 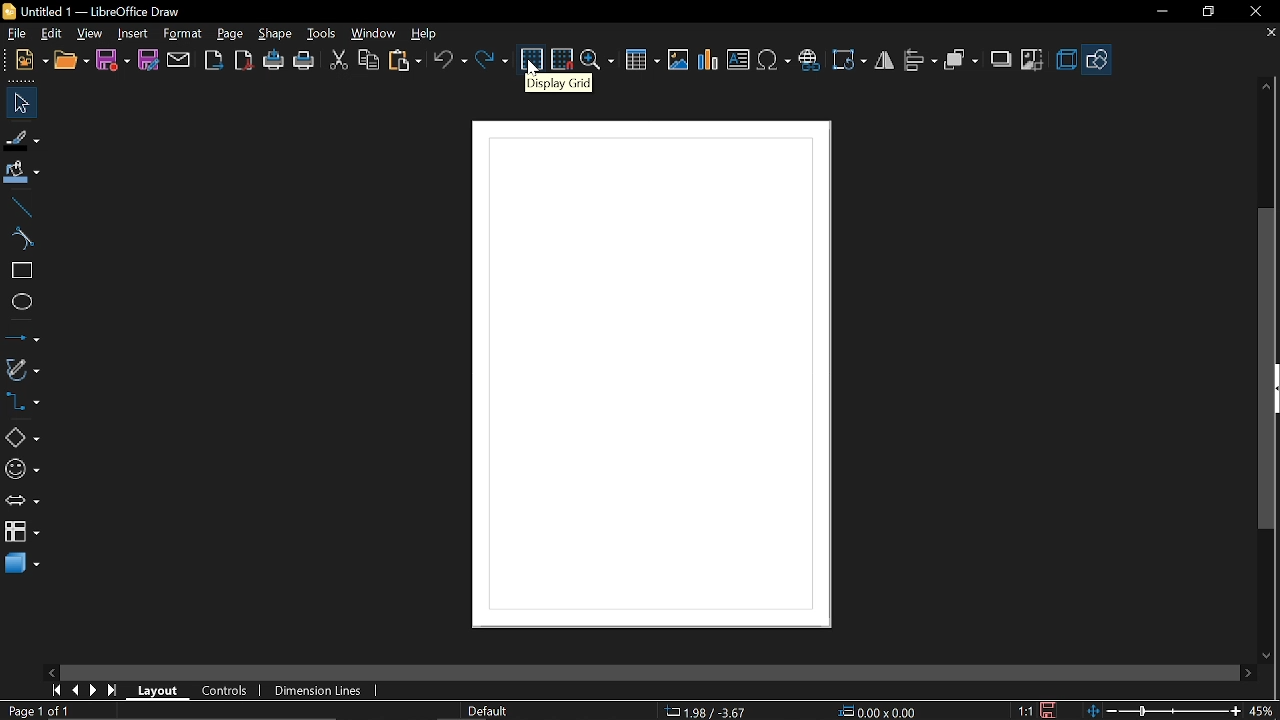 I want to click on Display grid, so click(x=532, y=52).